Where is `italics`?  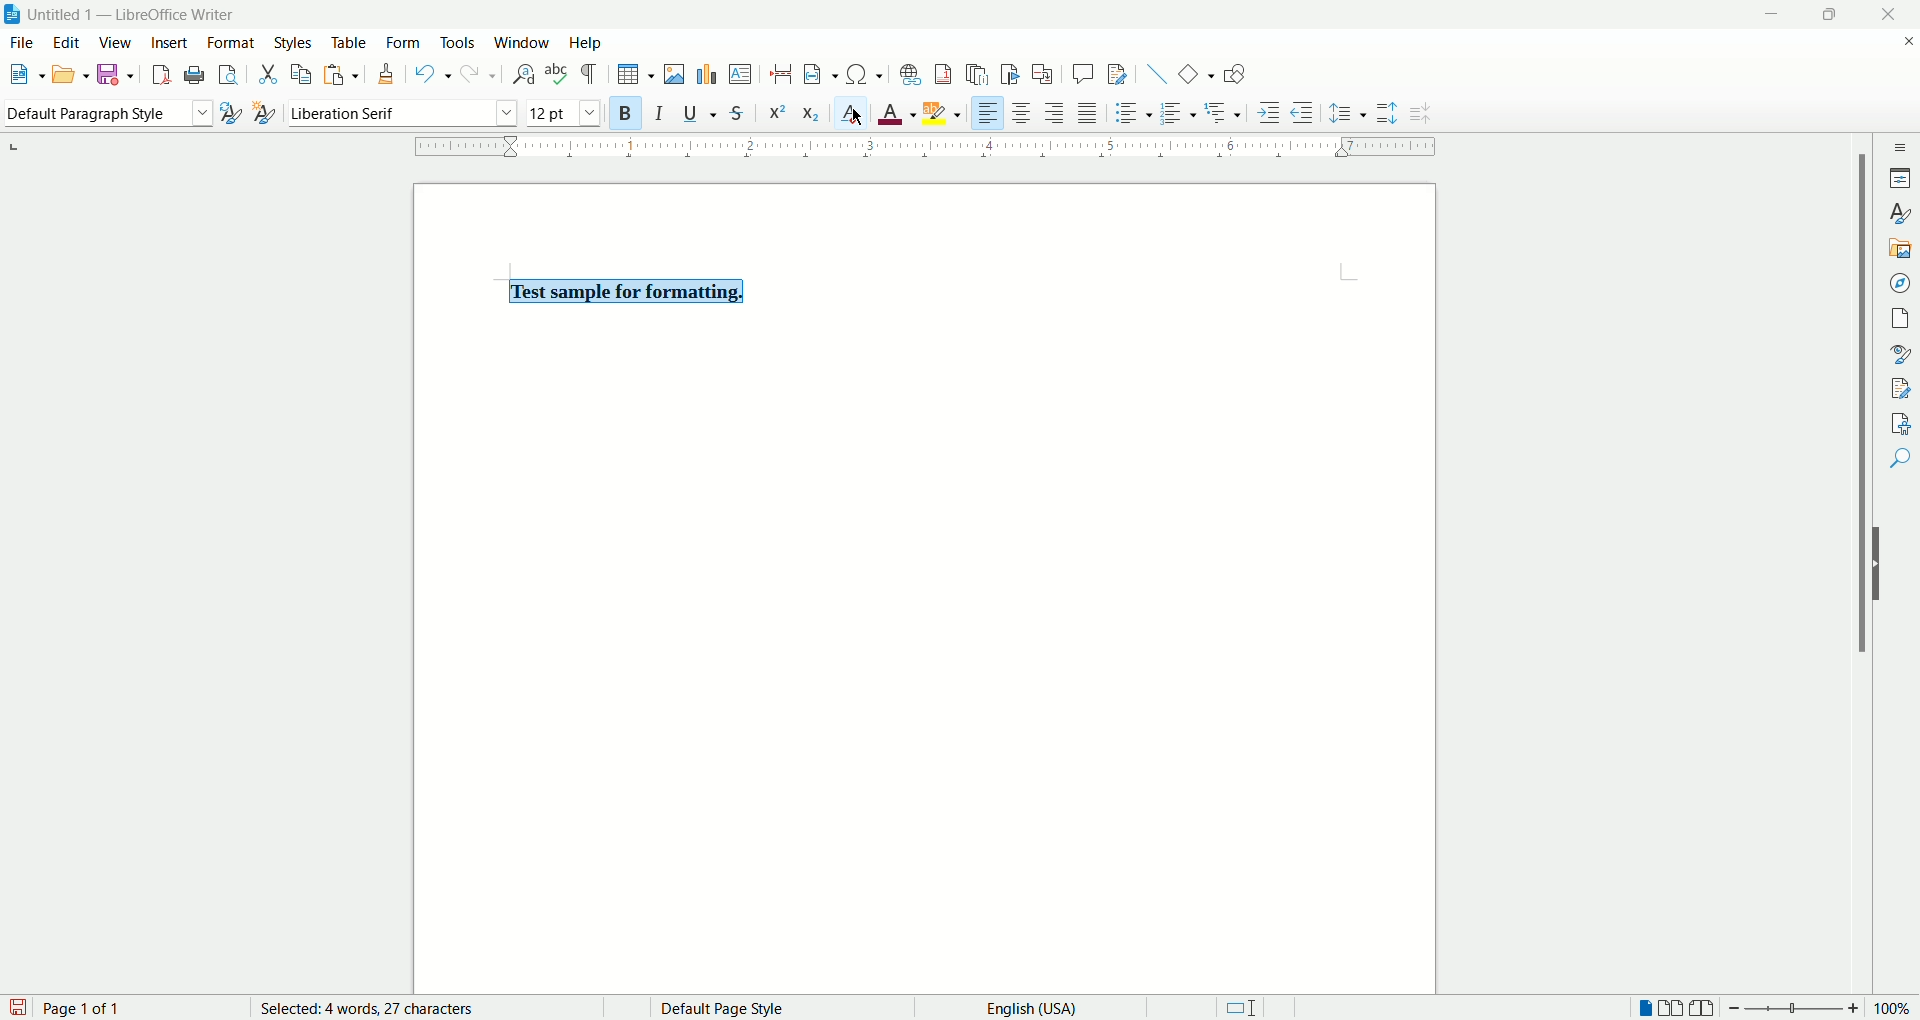 italics is located at coordinates (660, 114).